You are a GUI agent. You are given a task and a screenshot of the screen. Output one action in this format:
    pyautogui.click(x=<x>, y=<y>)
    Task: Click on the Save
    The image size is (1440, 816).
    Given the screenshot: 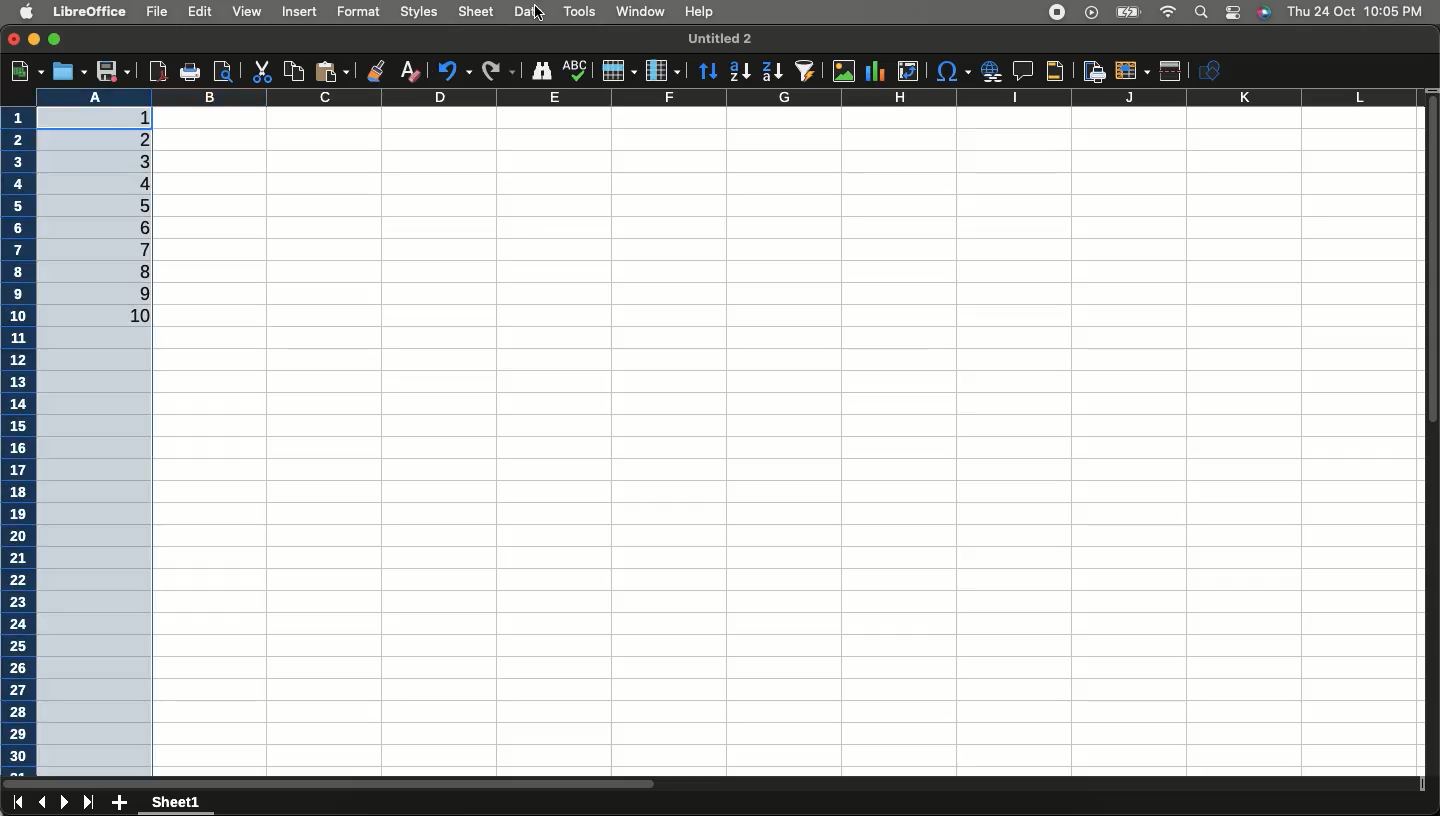 What is the action you would take?
    pyautogui.click(x=113, y=71)
    